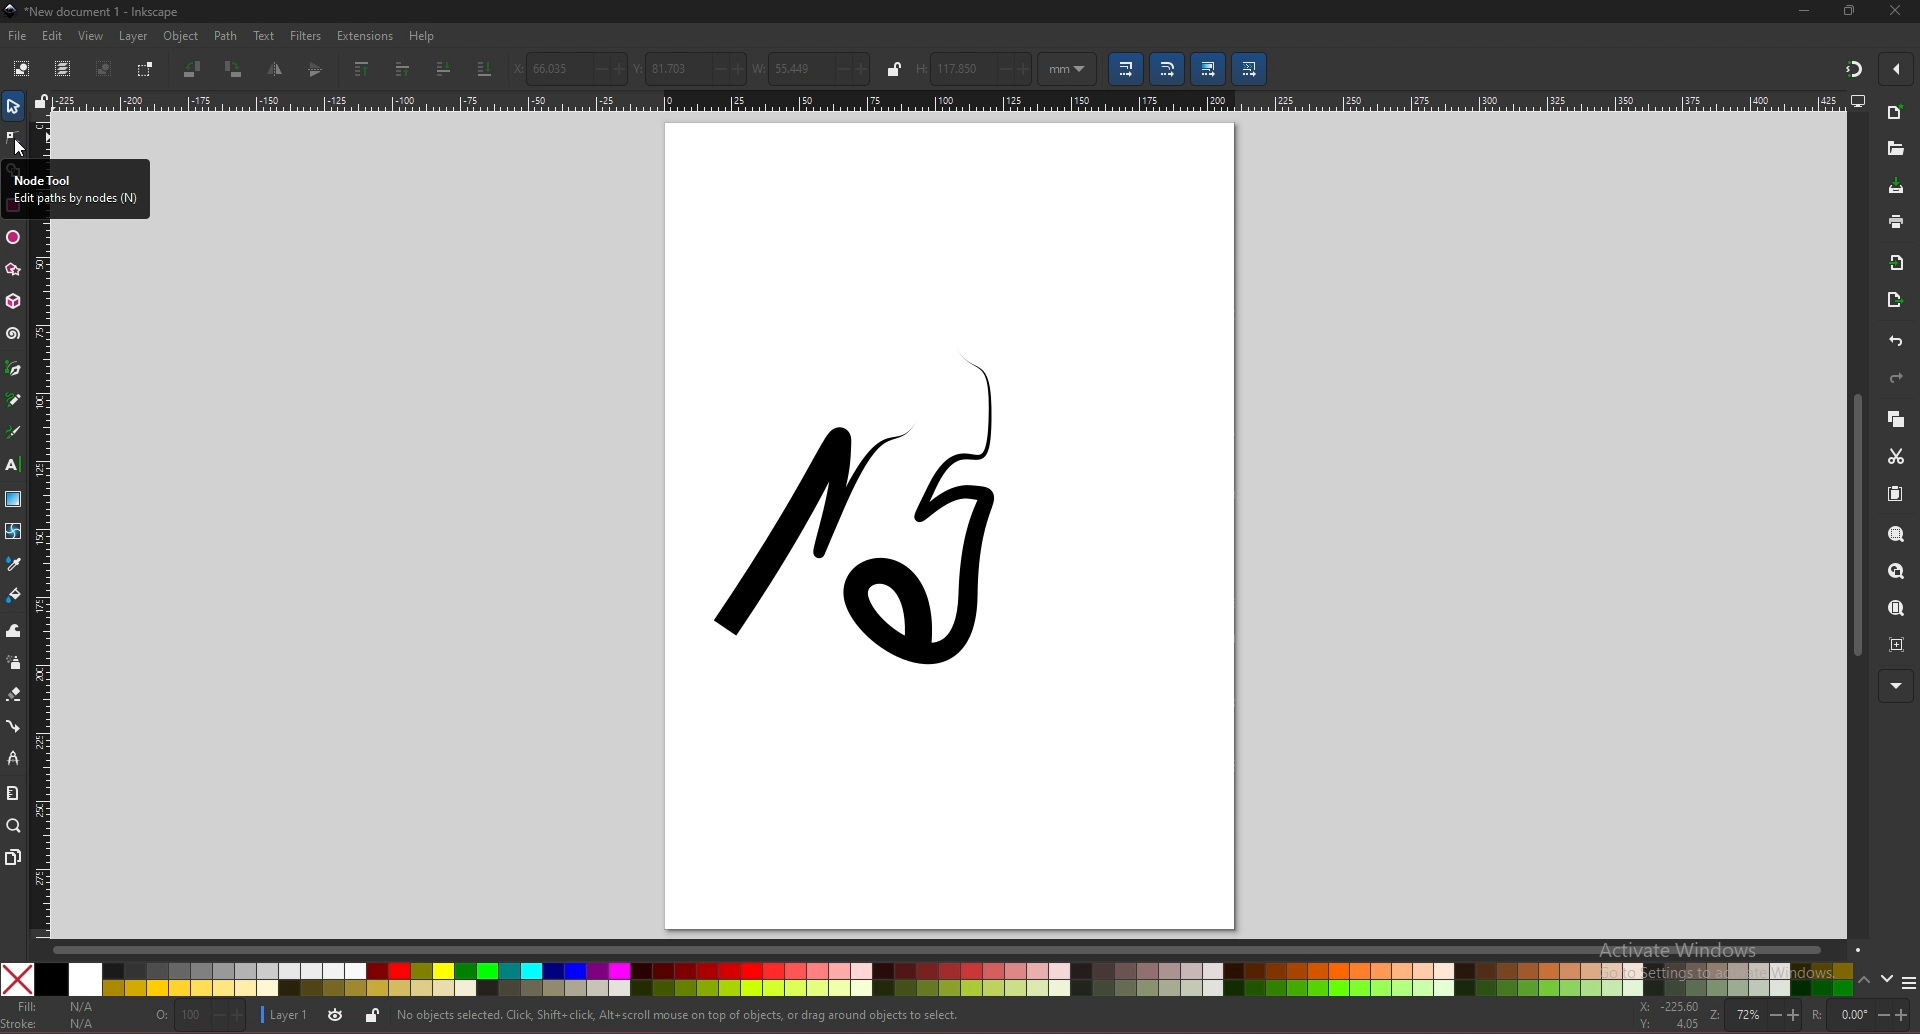 The width and height of the screenshot is (1920, 1034). I want to click on snapping, so click(1854, 69).